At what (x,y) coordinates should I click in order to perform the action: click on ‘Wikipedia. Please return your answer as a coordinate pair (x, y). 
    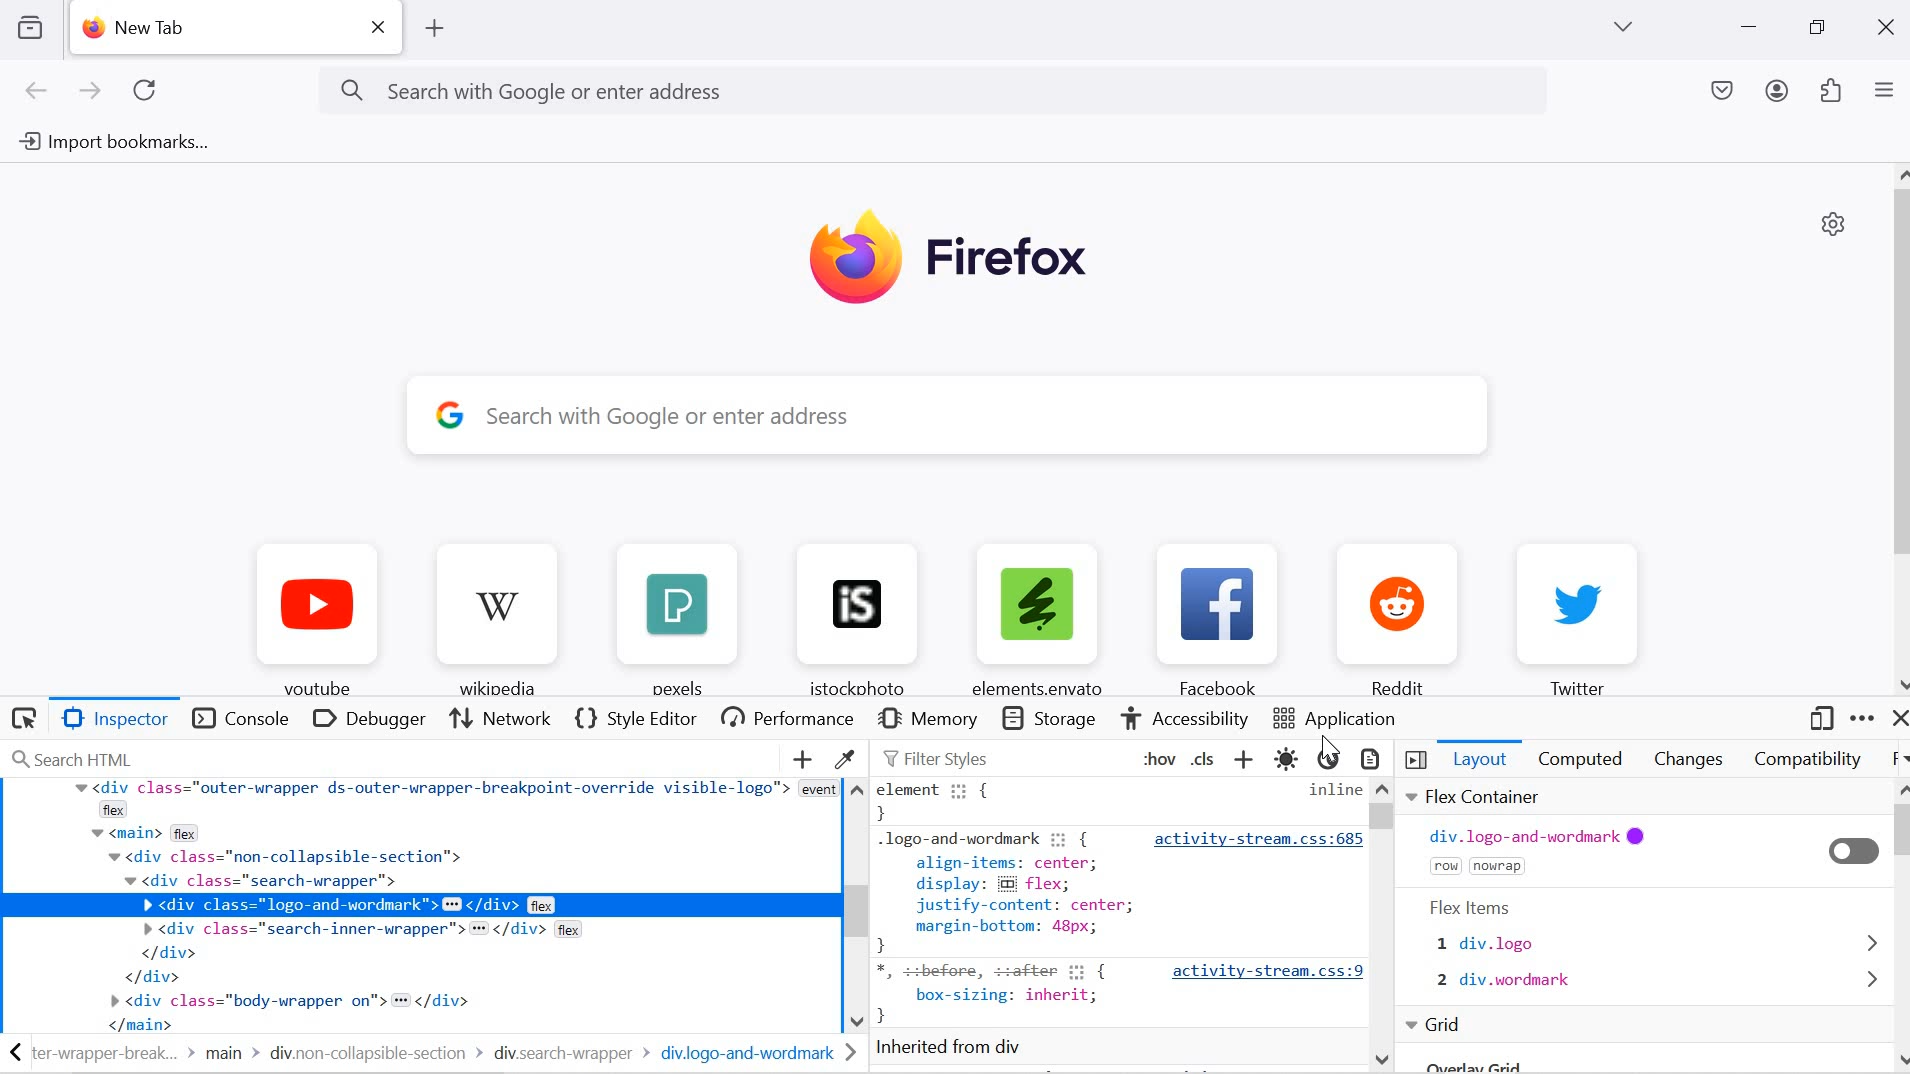
    Looking at the image, I should click on (499, 612).